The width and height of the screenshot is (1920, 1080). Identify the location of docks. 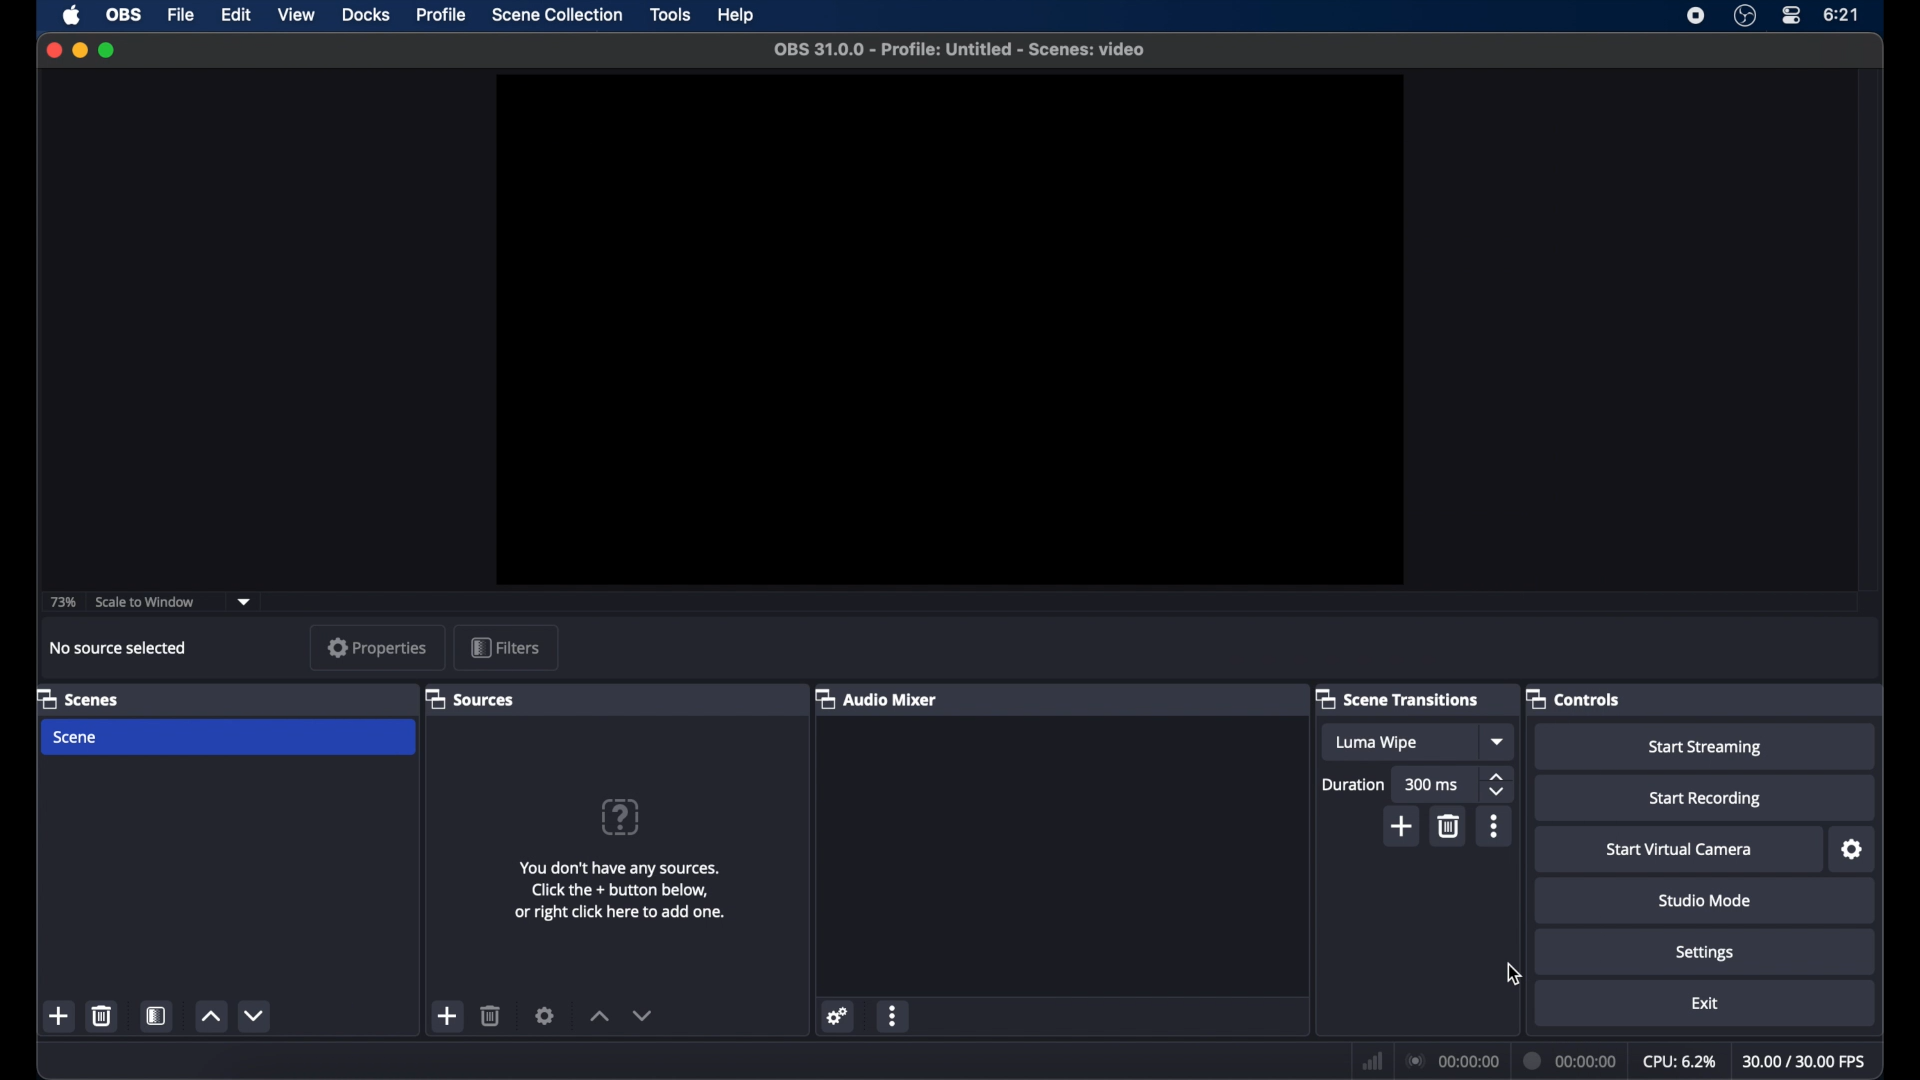
(366, 15).